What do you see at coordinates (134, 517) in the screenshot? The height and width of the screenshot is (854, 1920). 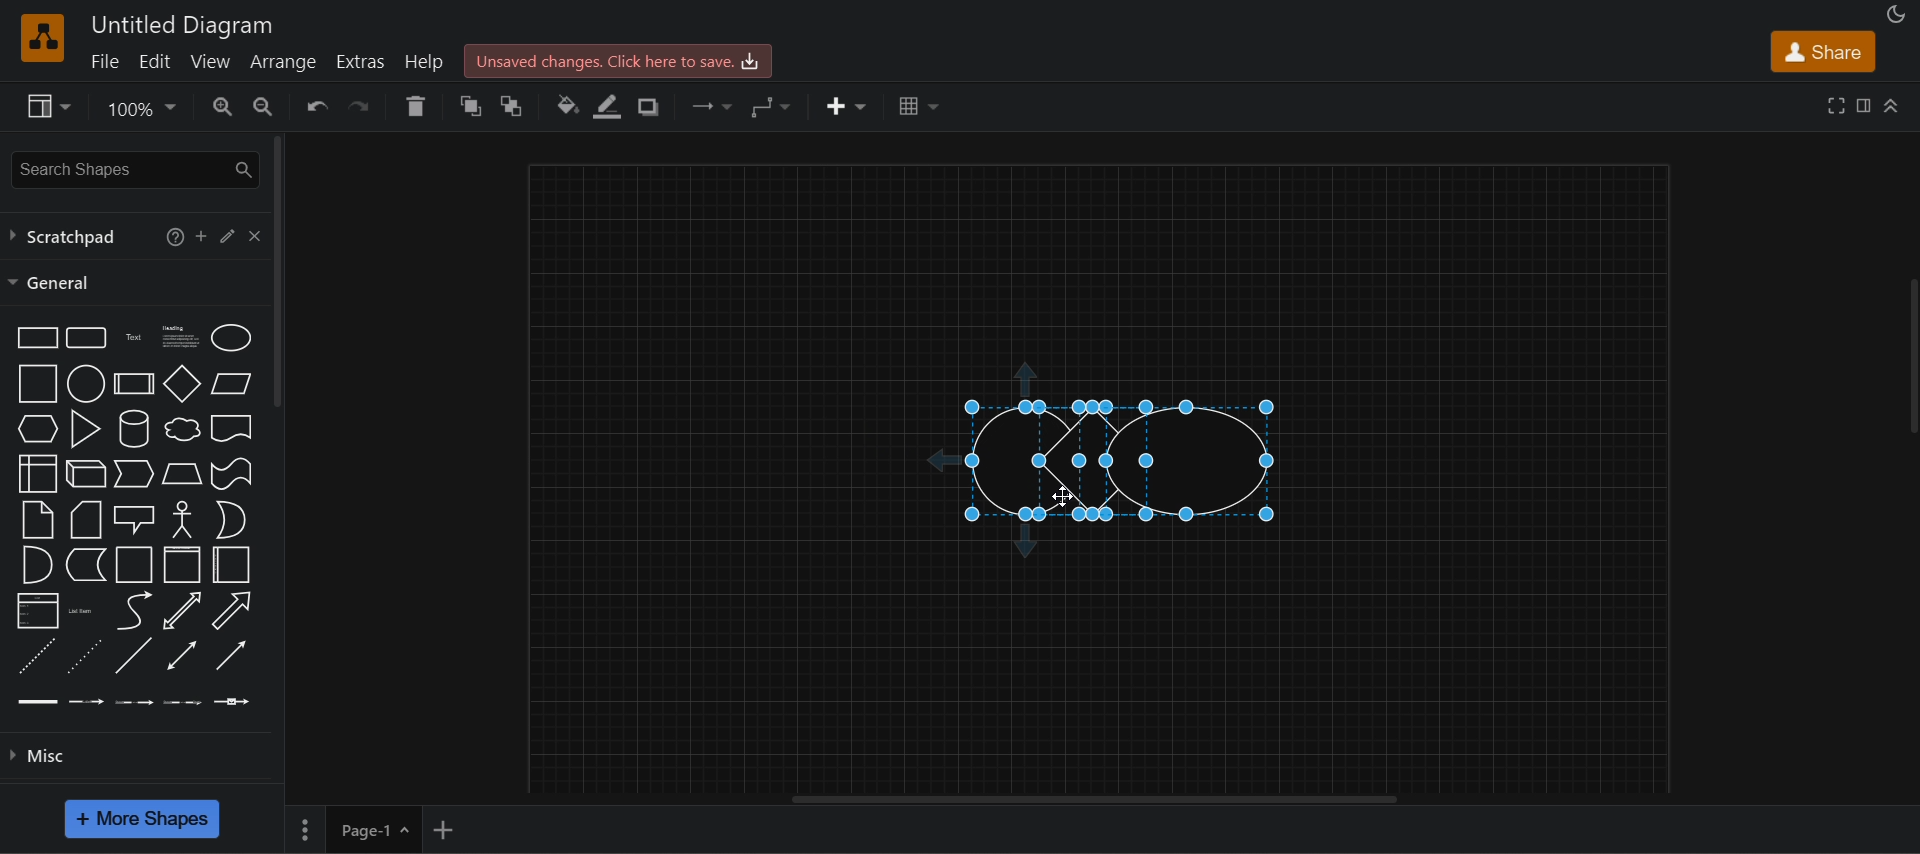 I see `call out` at bounding box center [134, 517].